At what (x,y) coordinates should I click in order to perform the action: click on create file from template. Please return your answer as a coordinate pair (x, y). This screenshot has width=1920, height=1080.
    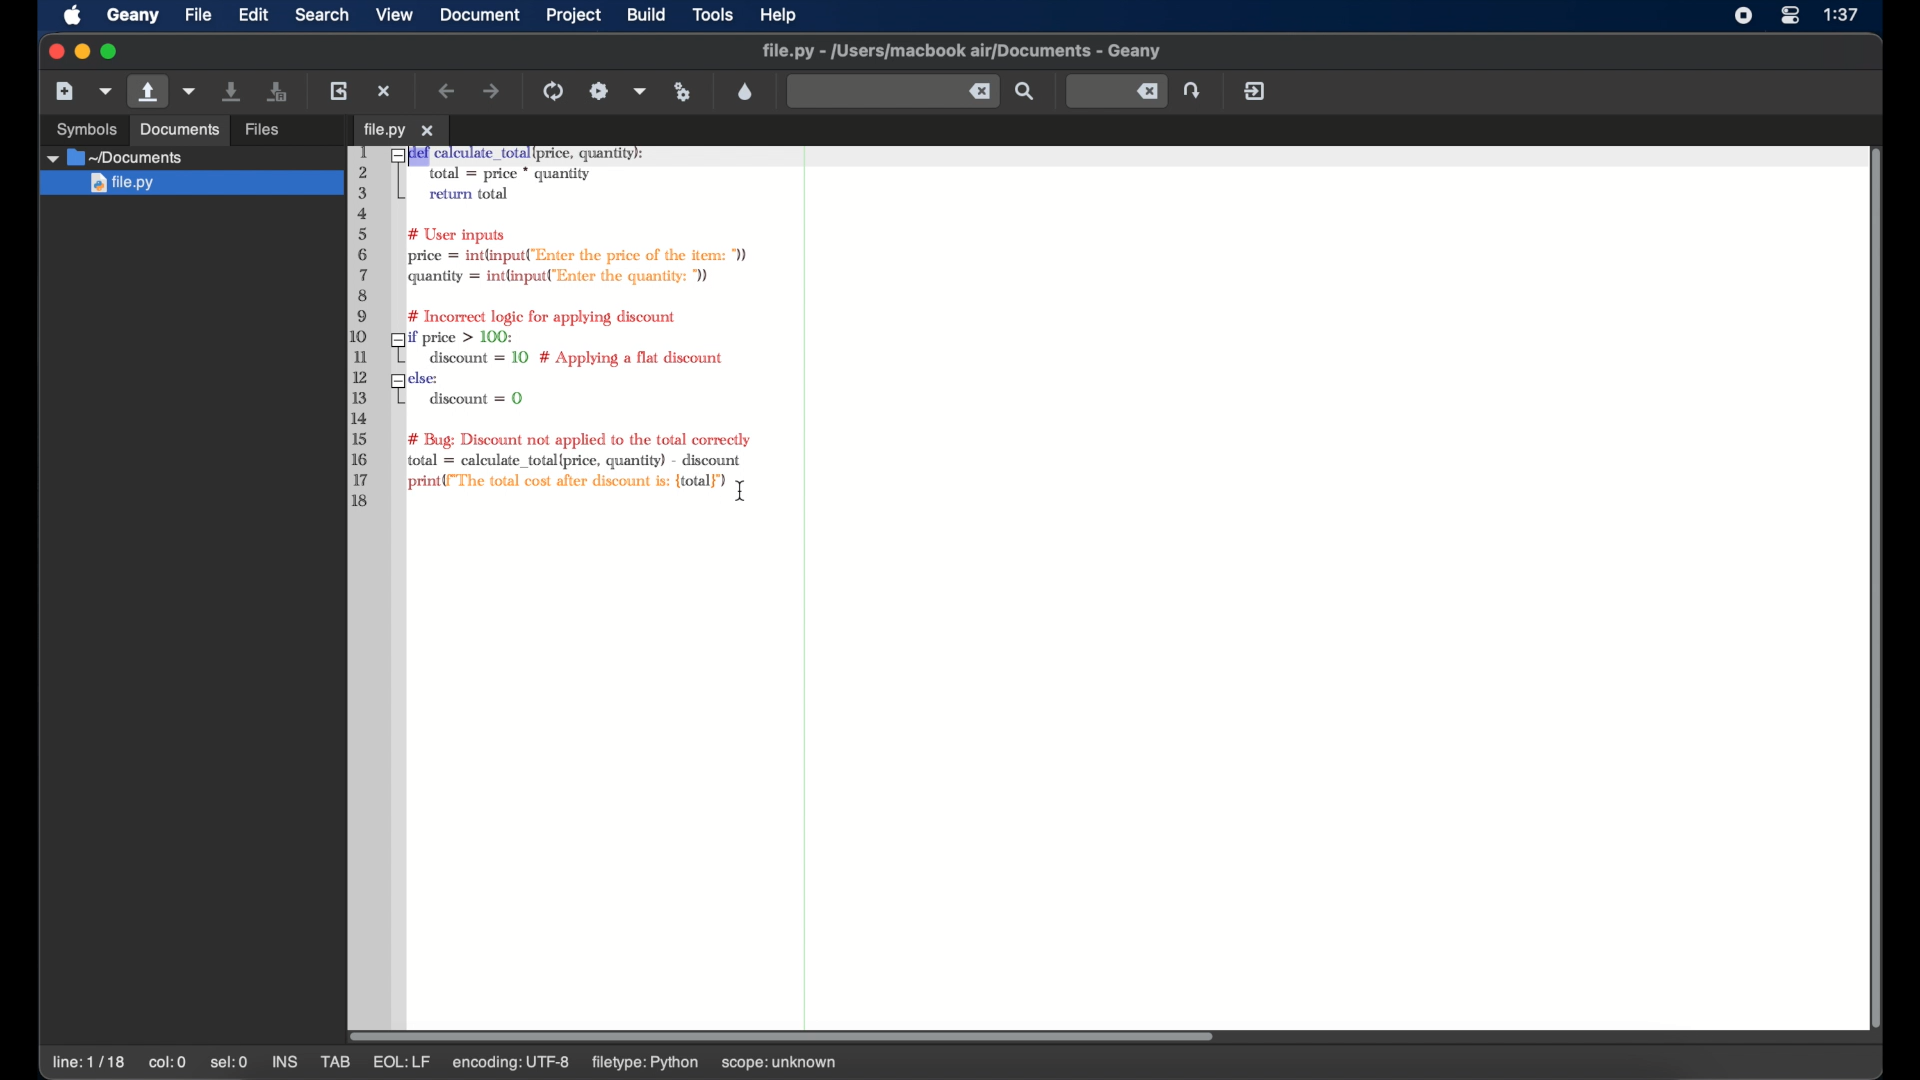
    Looking at the image, I should click on (106, 91).